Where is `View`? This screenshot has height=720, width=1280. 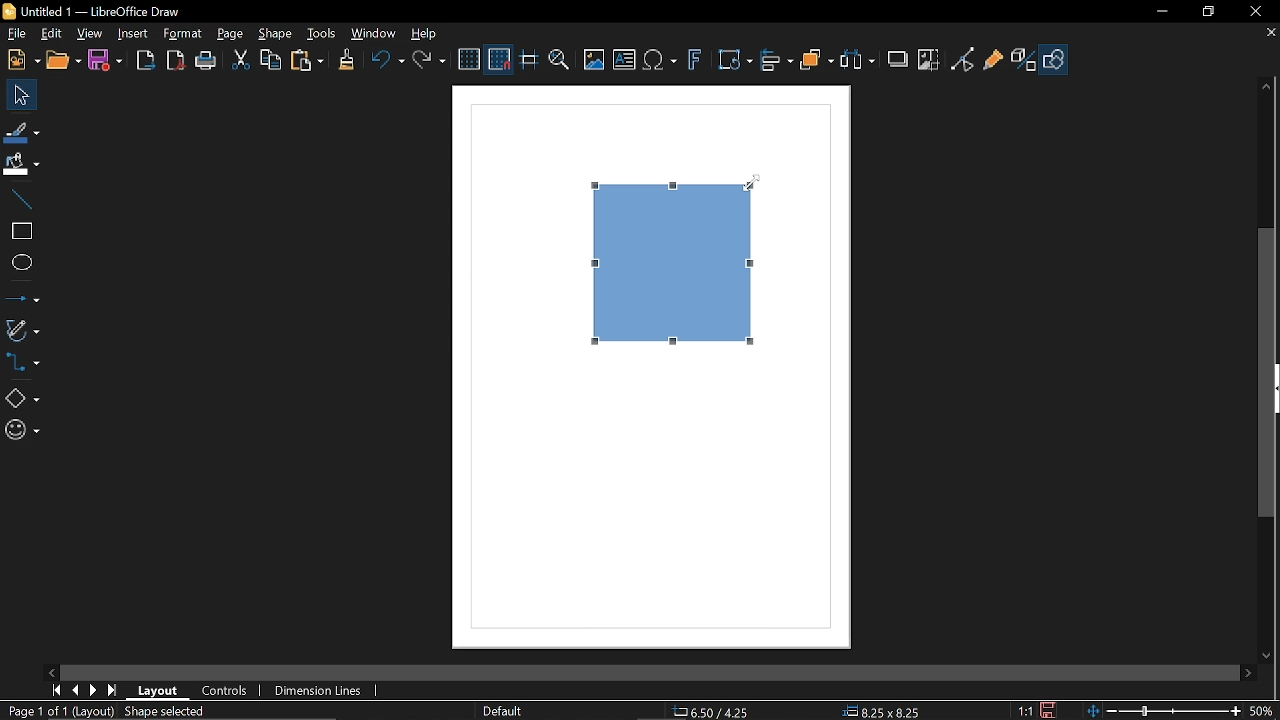
View is located at coordinates (91, 33).